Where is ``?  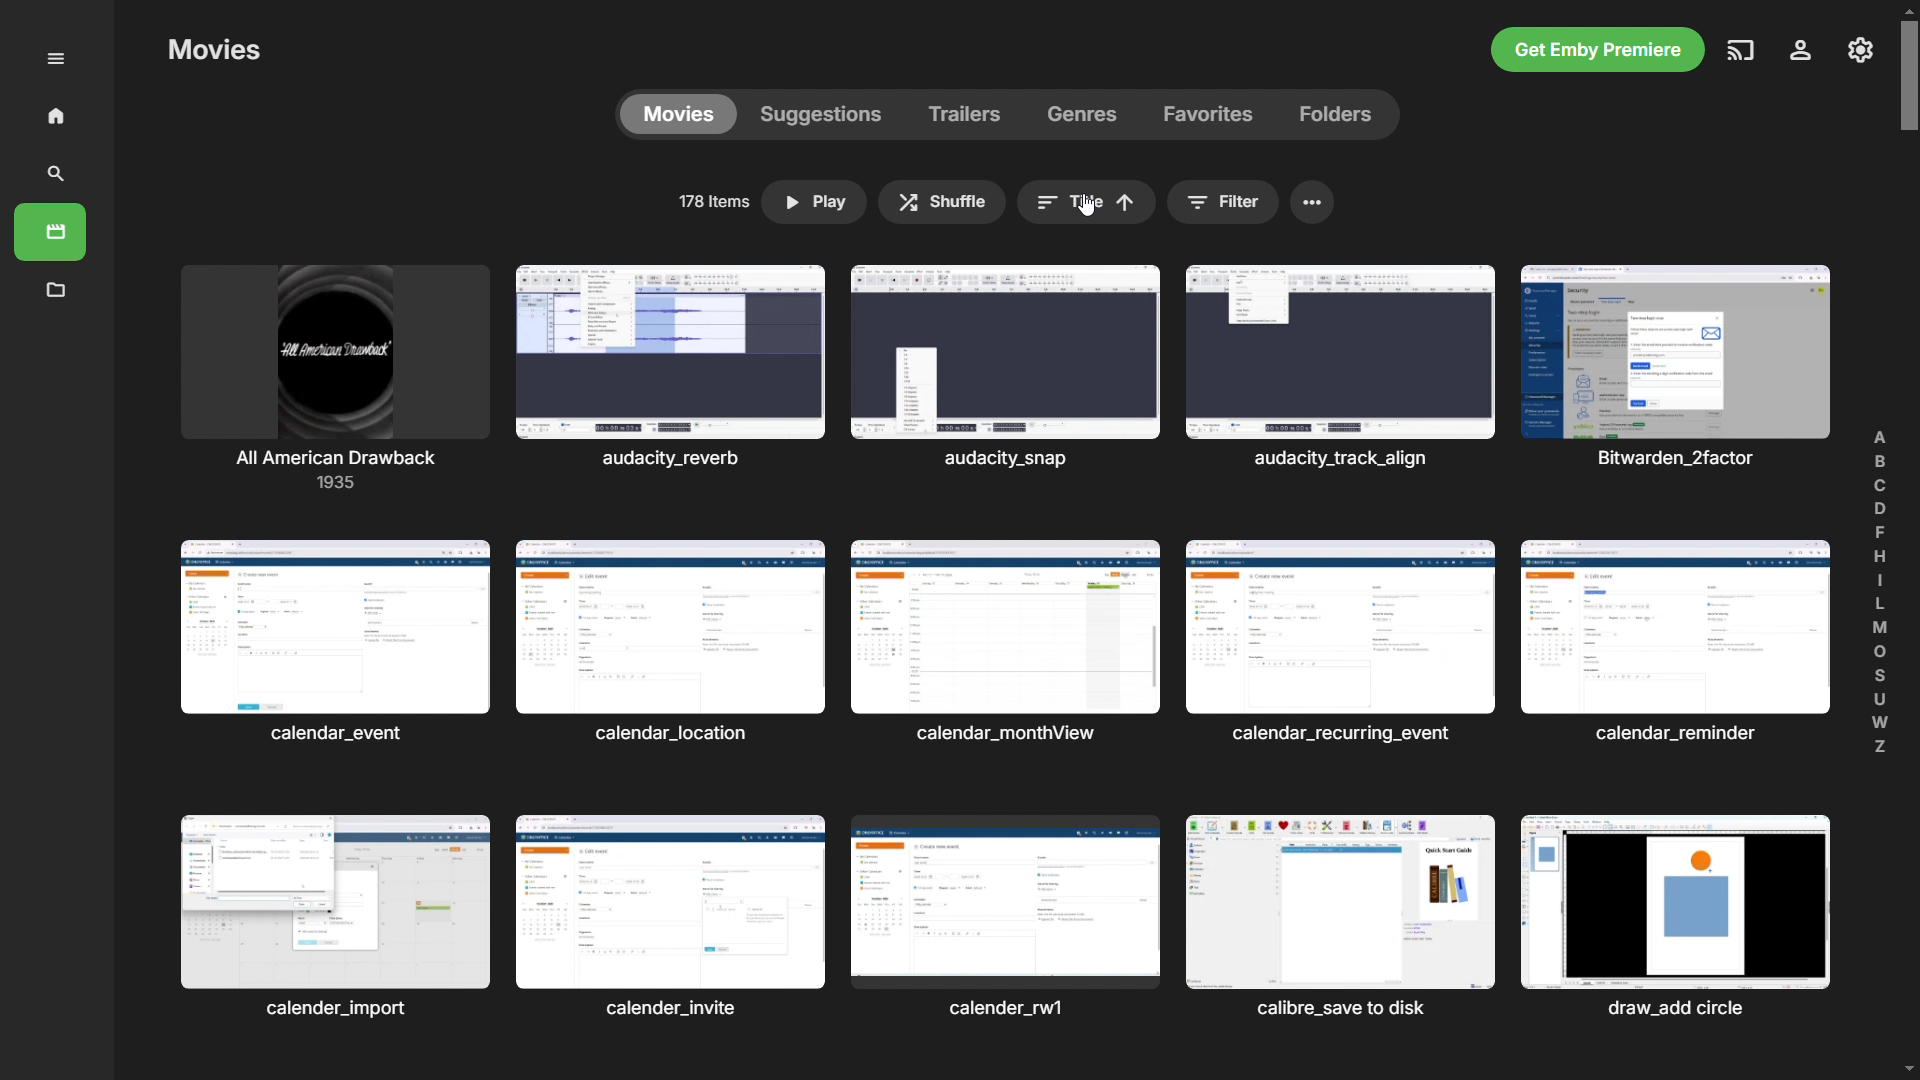  is located at coordinates (670, 643).